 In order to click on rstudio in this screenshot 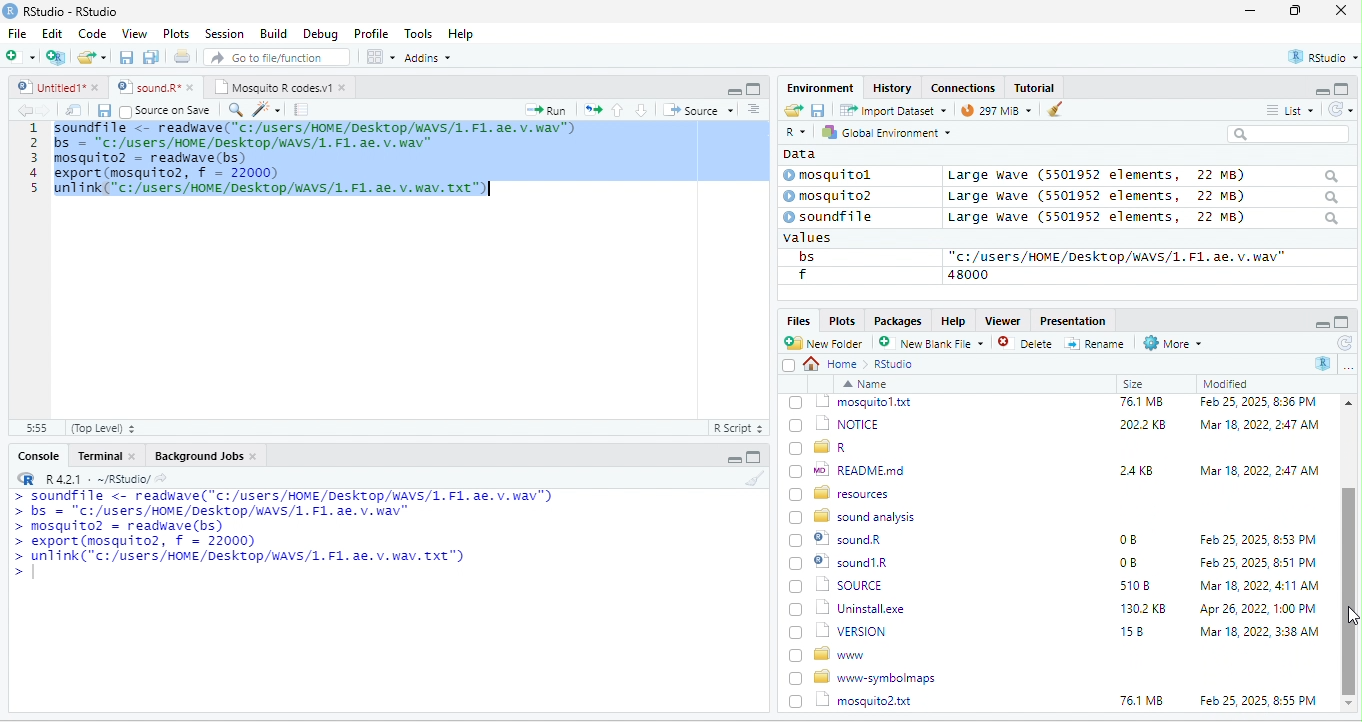, I will do `click(1319, 58)`.